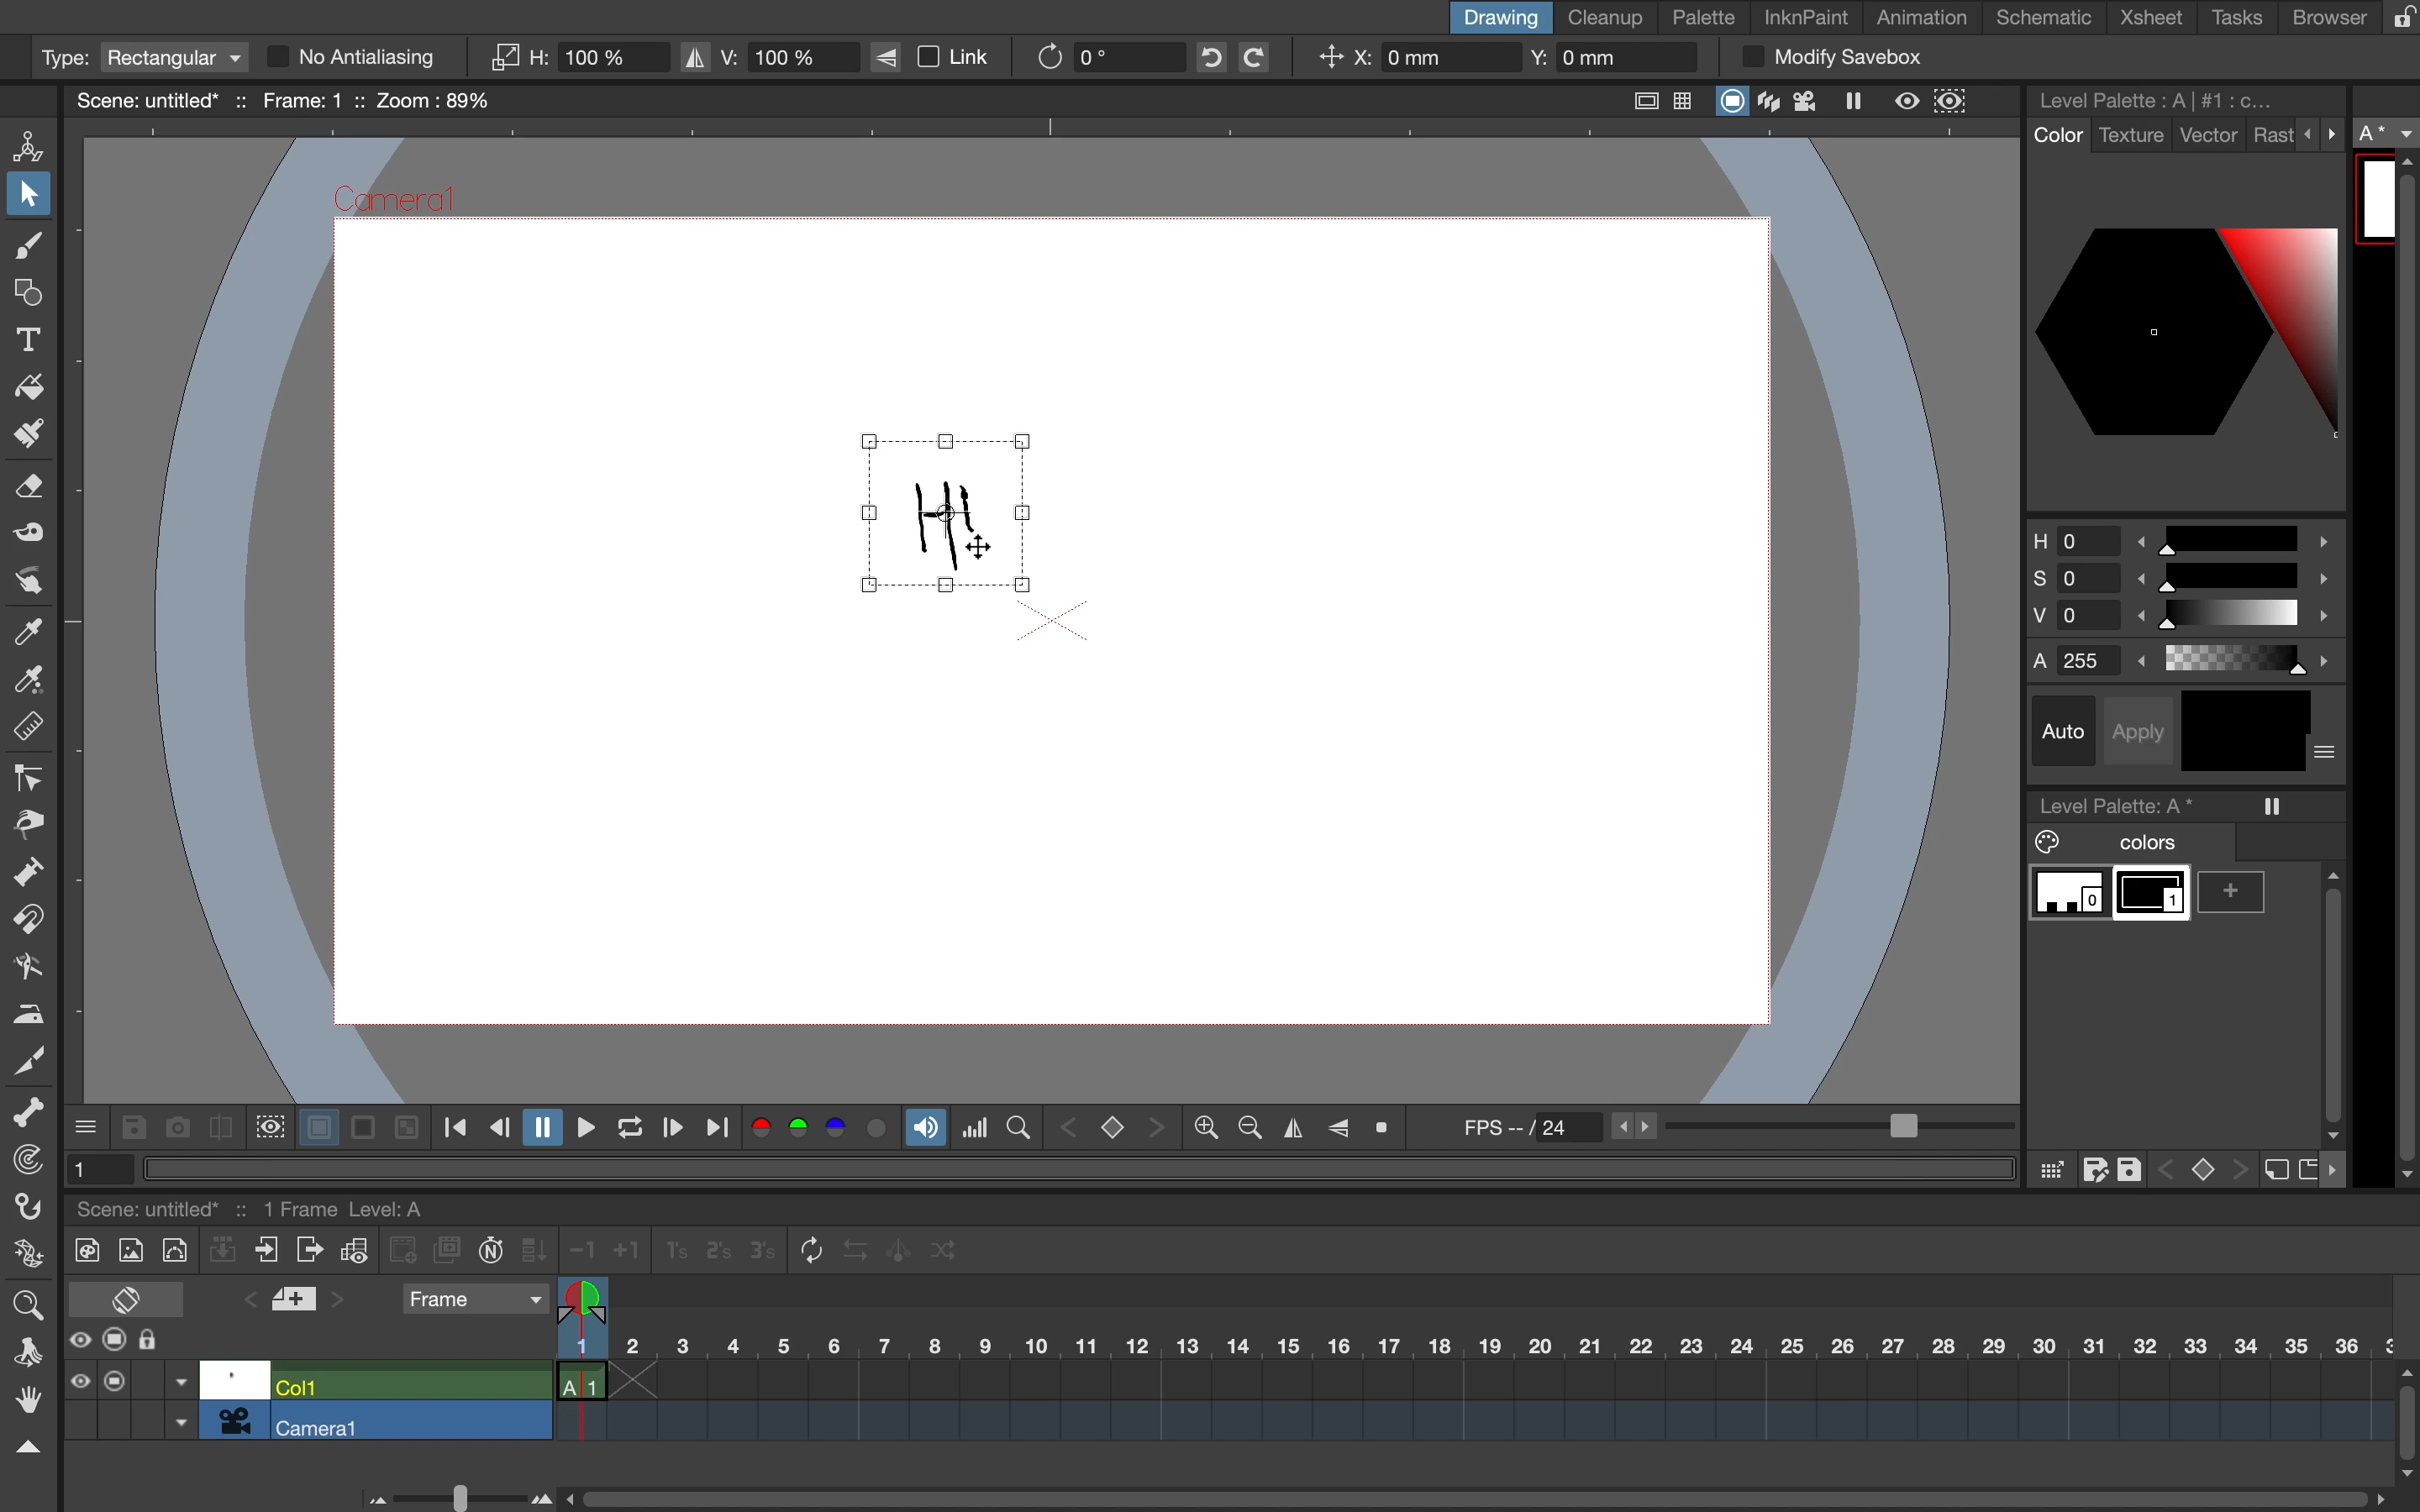 This screenshot has width=2420, height=1512. I want to click on selection cursor, so click(978, 548).